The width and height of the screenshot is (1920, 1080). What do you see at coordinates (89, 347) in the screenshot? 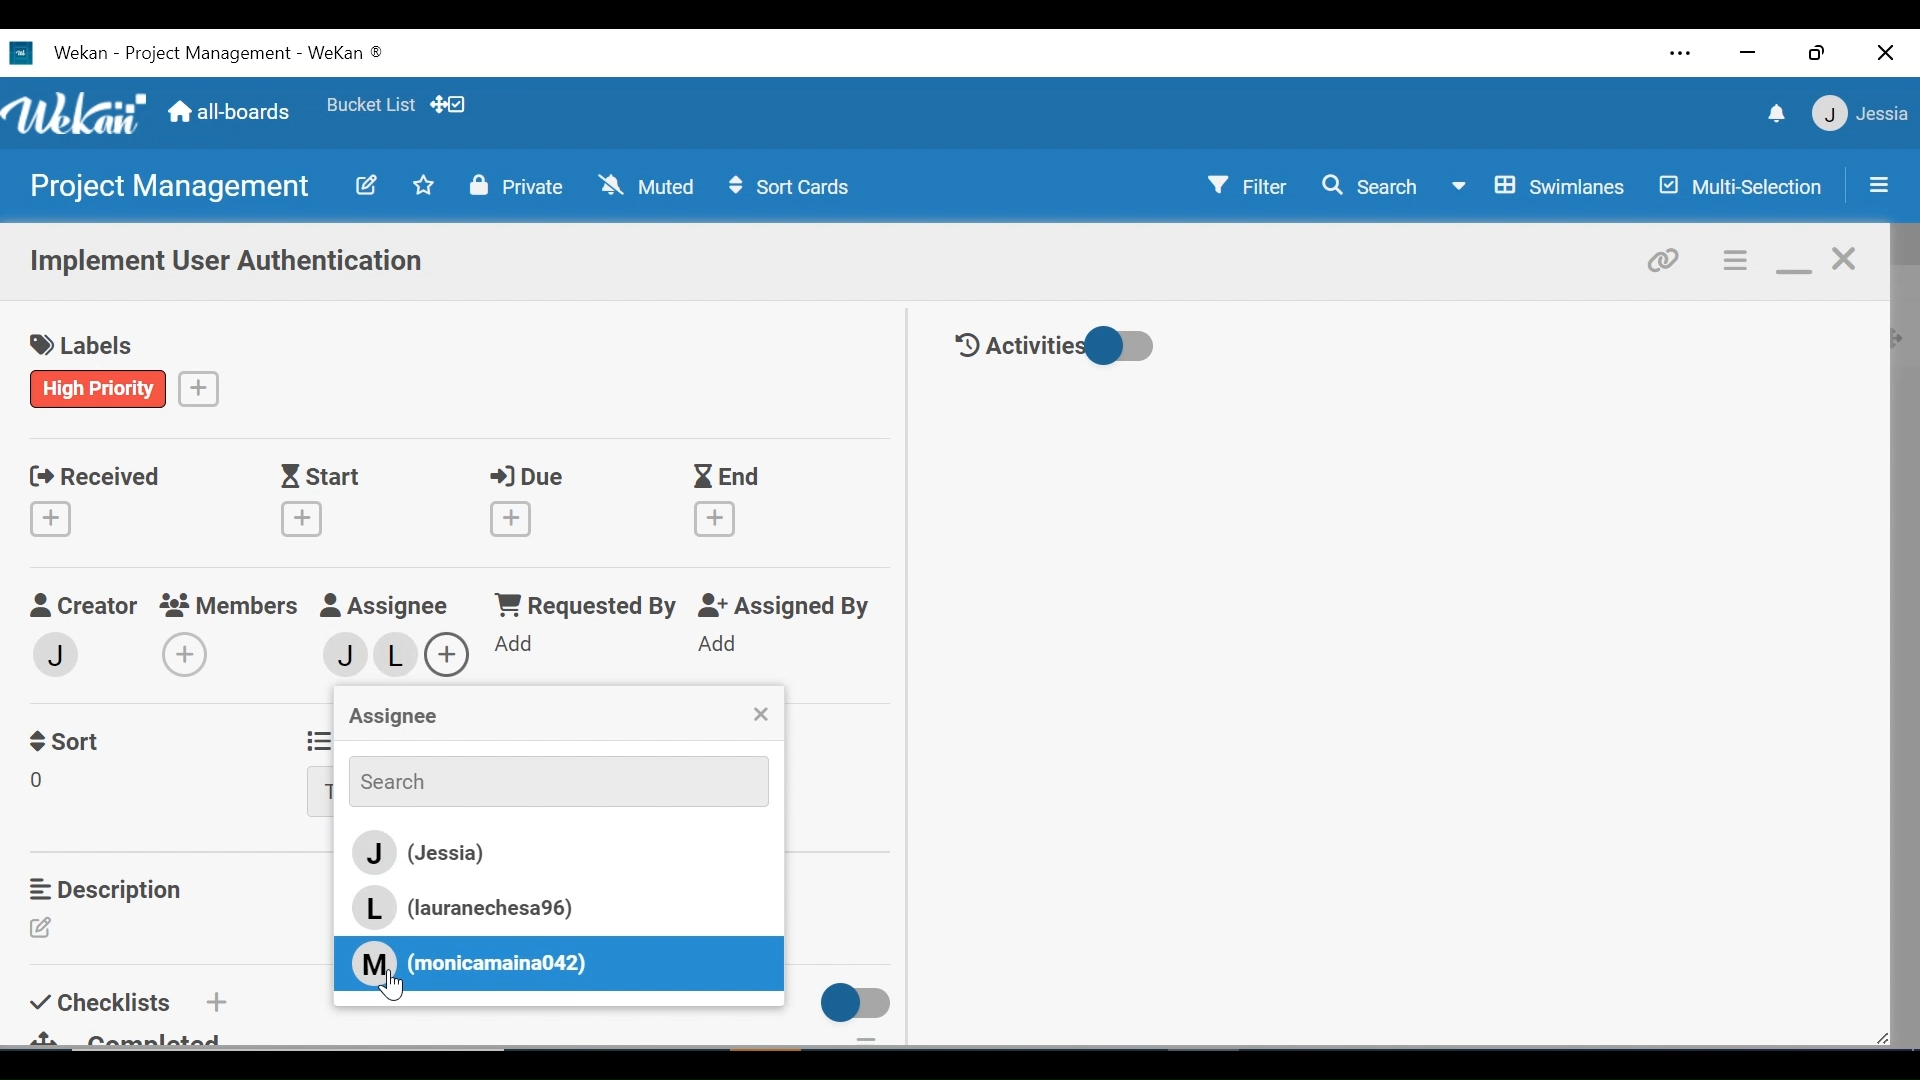
I see `labels` at bounding box center [89, 347].